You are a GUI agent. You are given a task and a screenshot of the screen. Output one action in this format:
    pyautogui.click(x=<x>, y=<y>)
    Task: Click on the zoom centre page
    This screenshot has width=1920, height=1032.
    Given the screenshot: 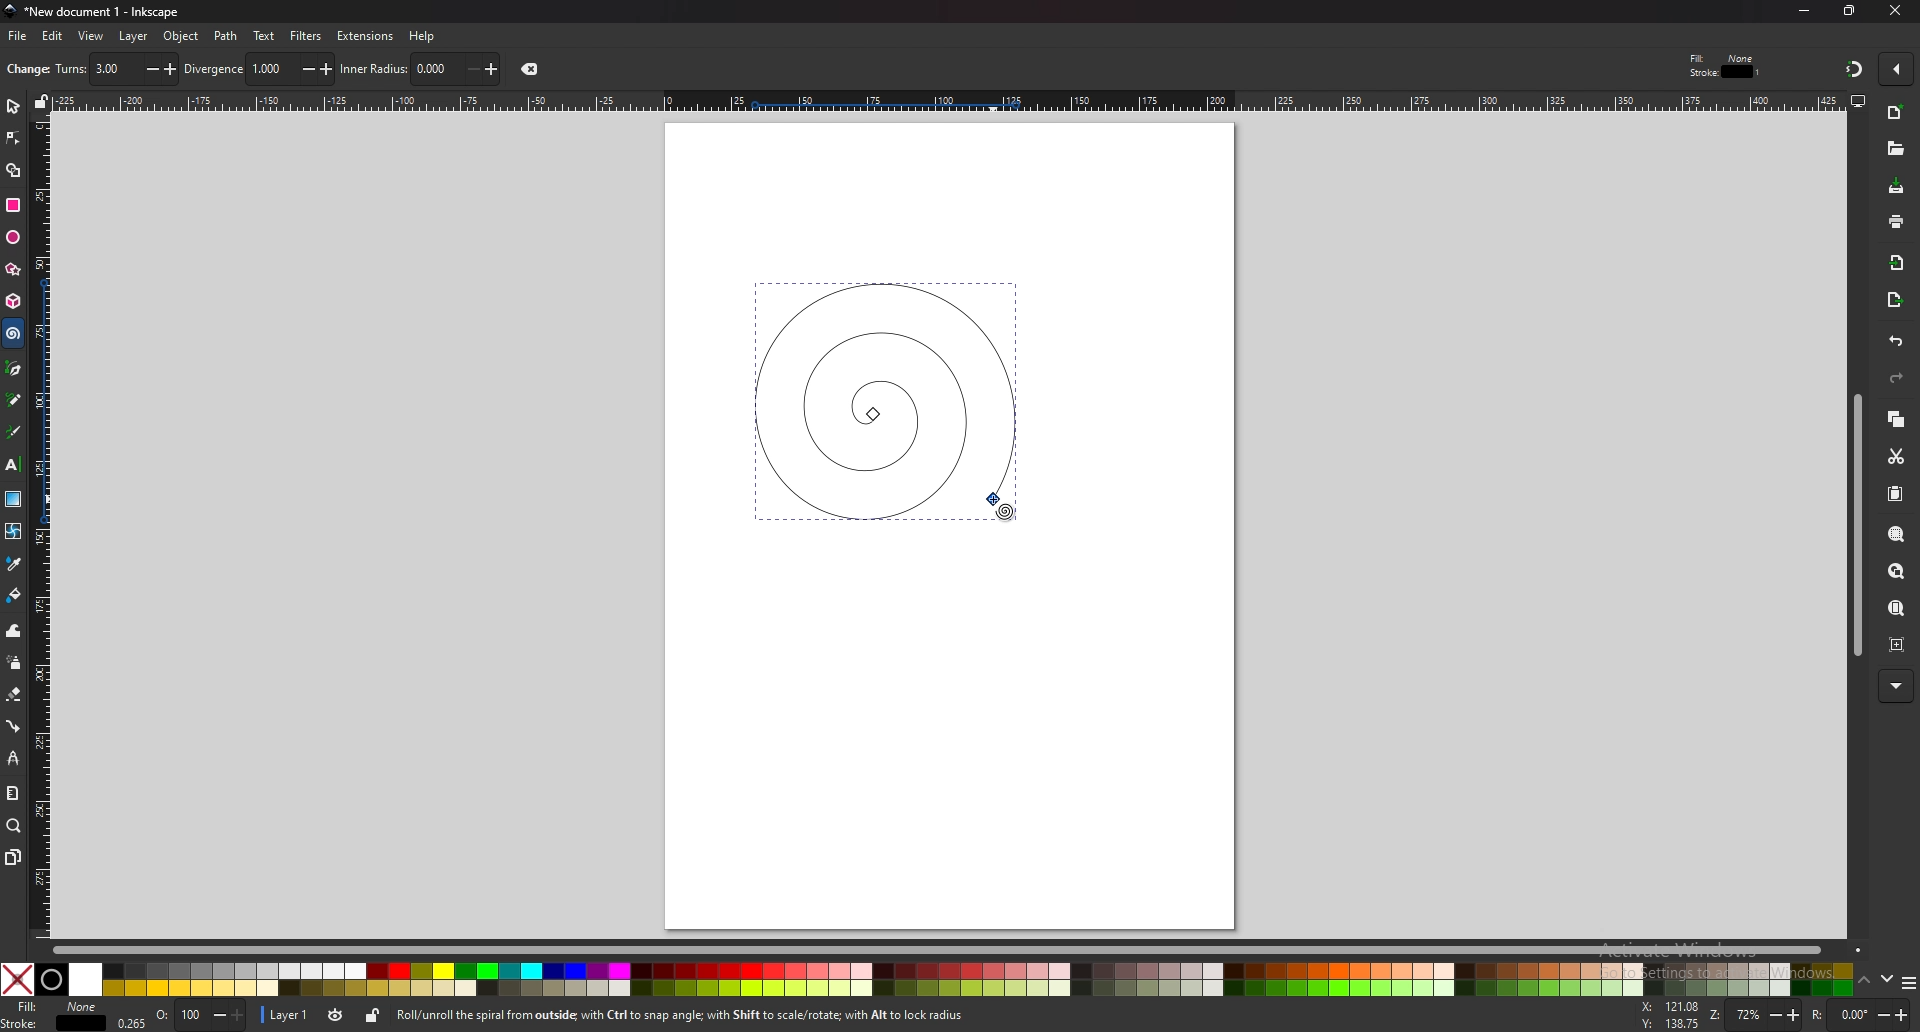 What is the action you would take?
    pyautogui.click(x=1897, y=644)
    